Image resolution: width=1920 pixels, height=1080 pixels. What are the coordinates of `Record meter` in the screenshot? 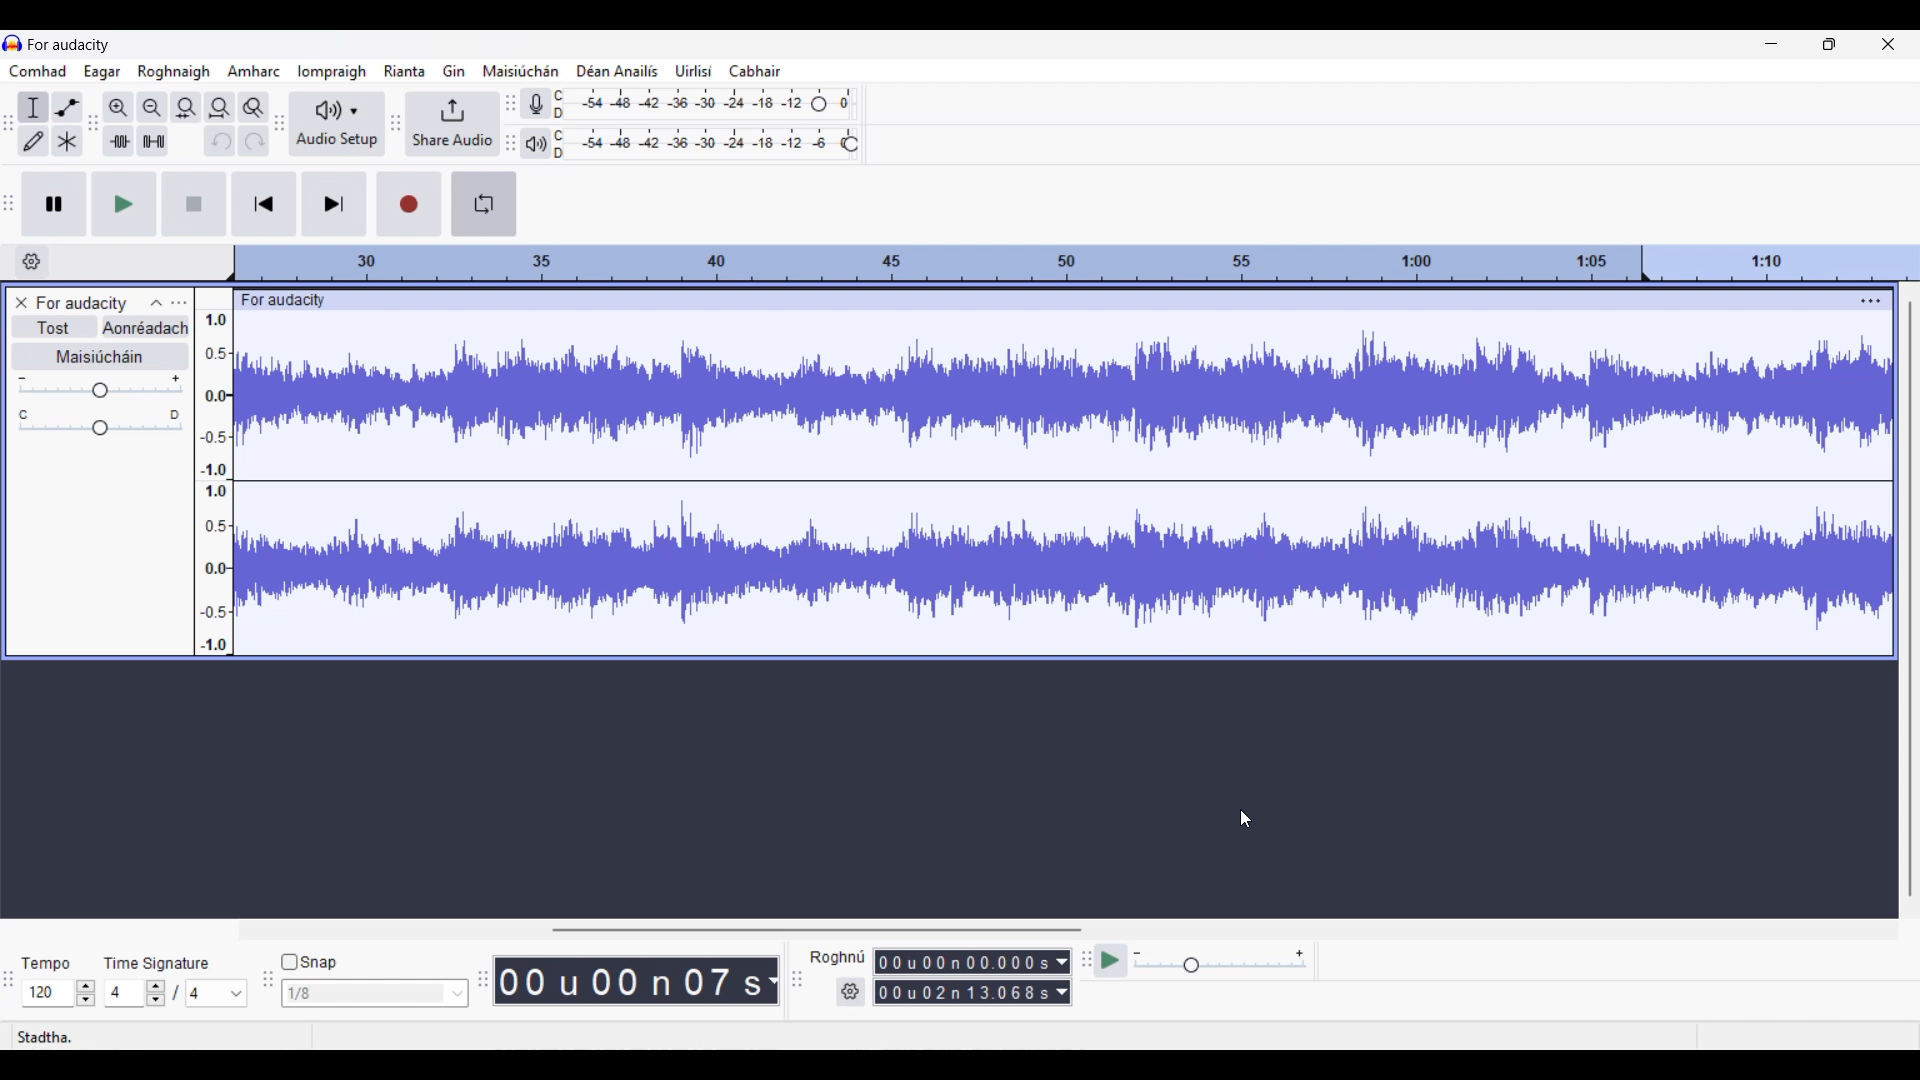 It's located at (536, 103).